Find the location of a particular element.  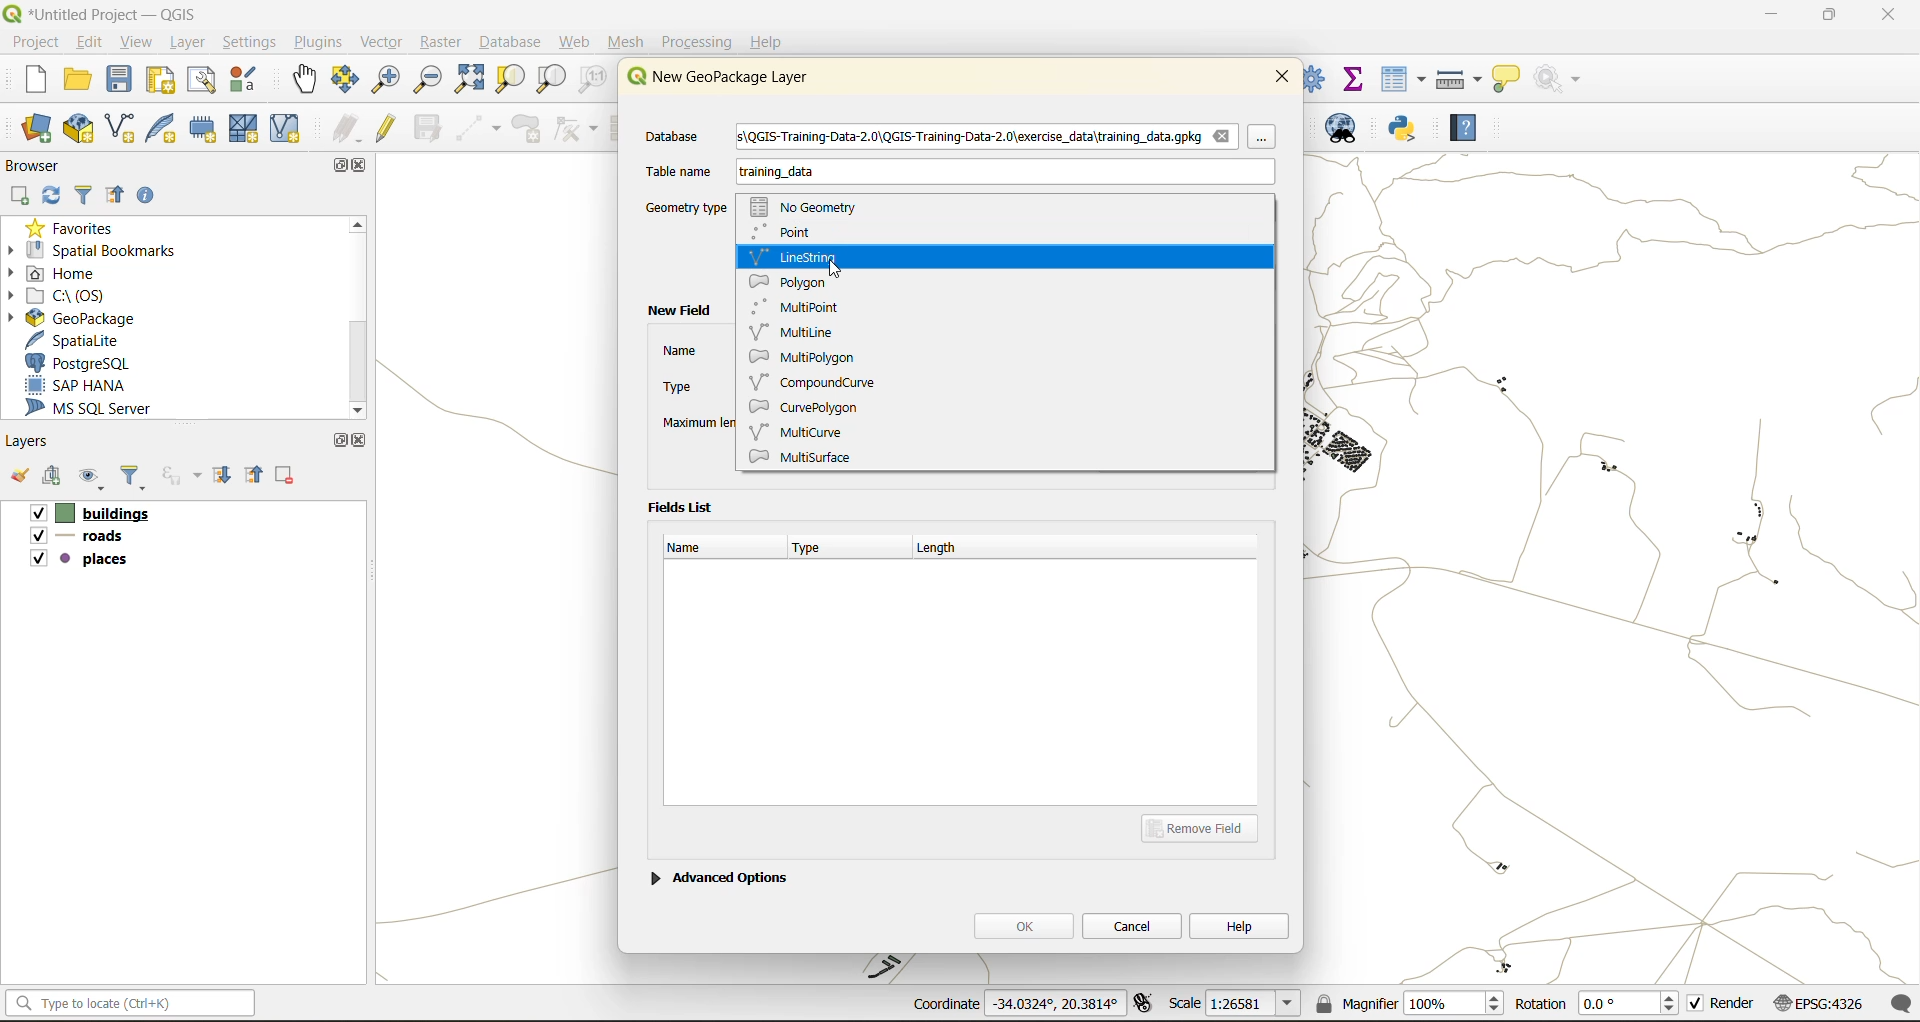

edit is located at coordinates (91, 41).